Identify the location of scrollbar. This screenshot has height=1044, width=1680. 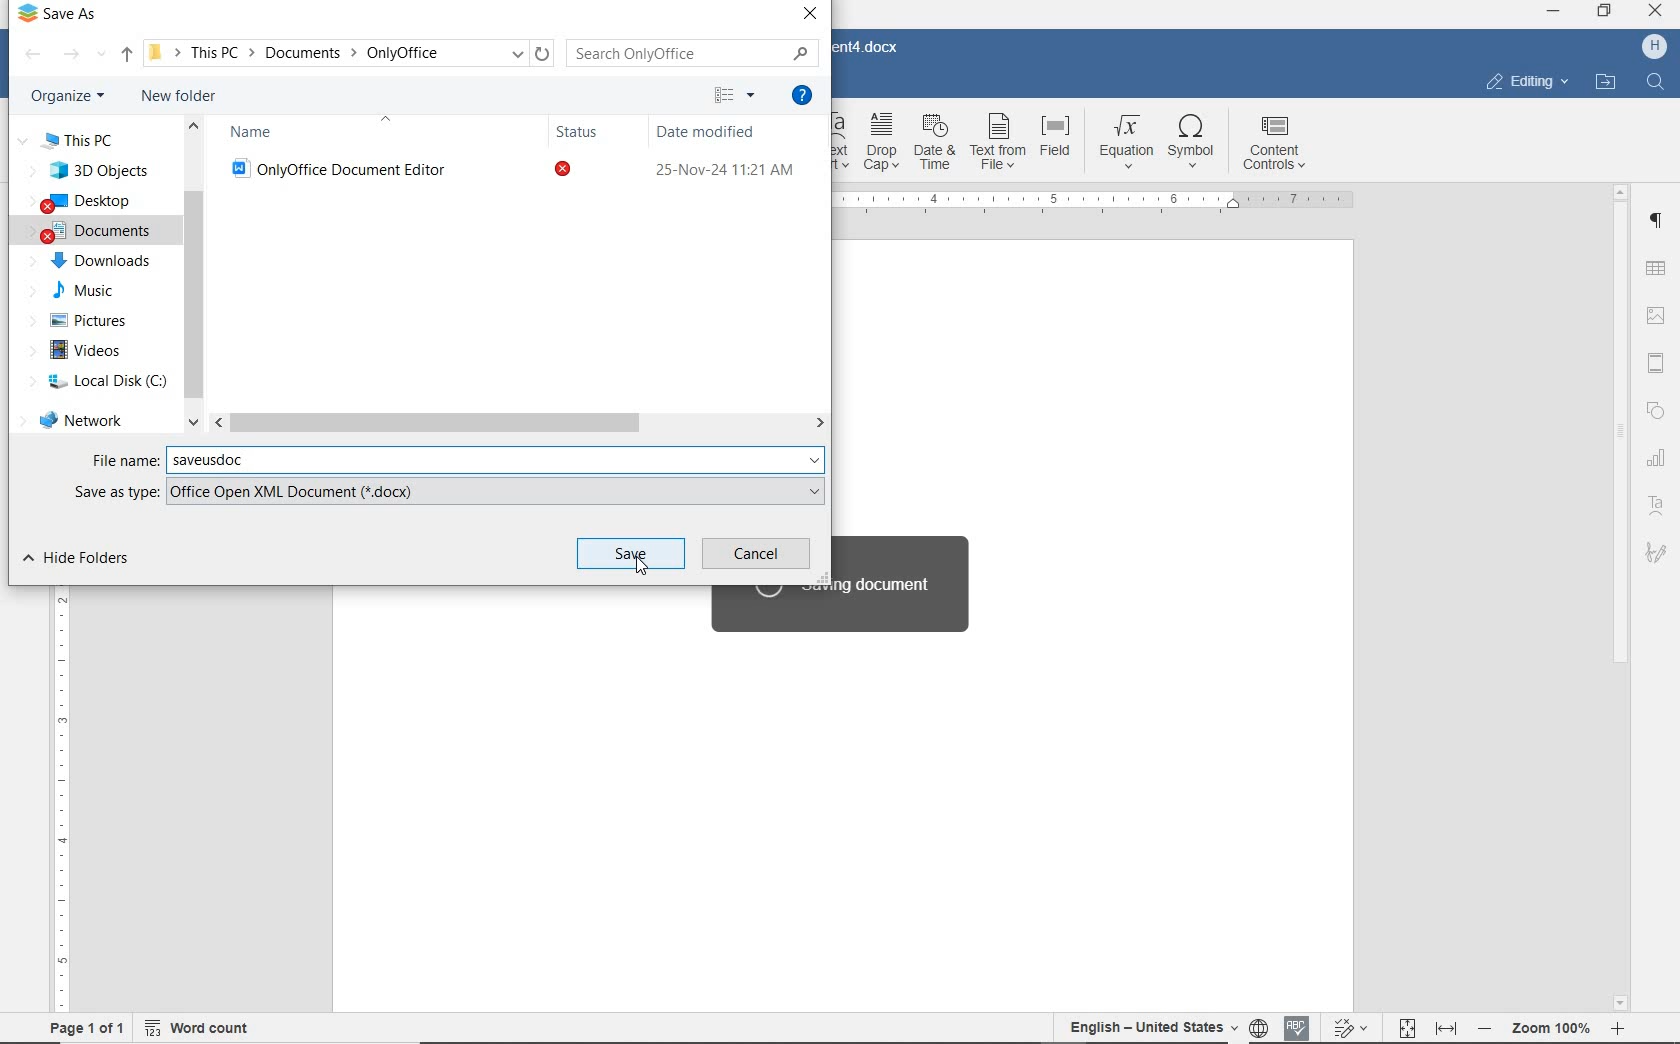
(522, 420).